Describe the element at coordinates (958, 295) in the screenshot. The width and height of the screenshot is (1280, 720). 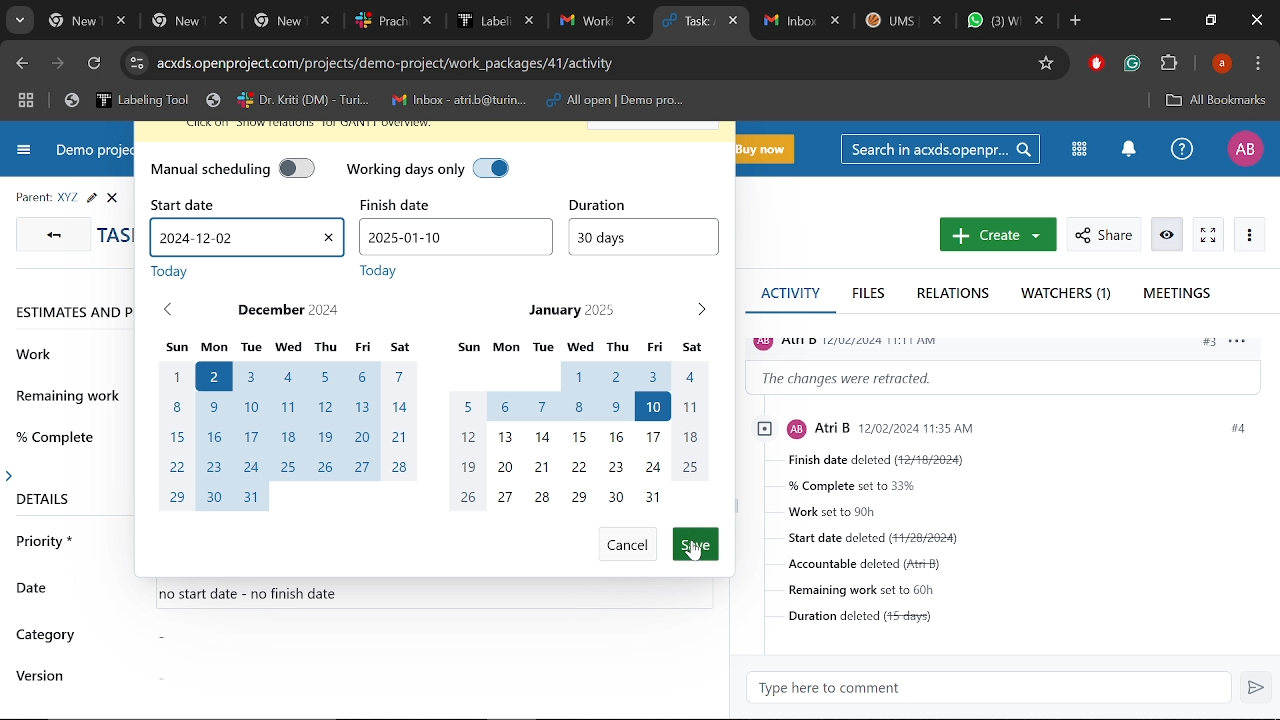
I see `Relations` at that location.